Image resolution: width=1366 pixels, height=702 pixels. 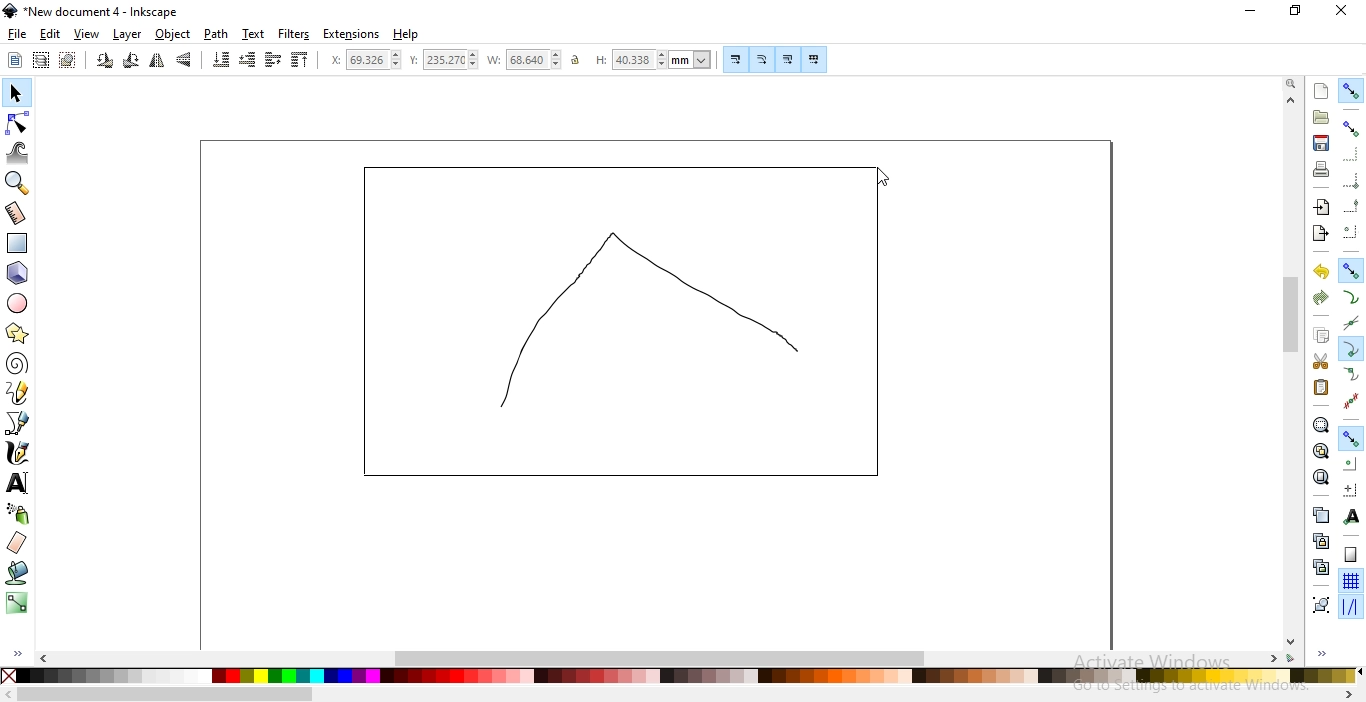 What do you see at coordinates (248, 60) in the screenshot?
I see `lower selection one step` at bounding box center [248, 60].